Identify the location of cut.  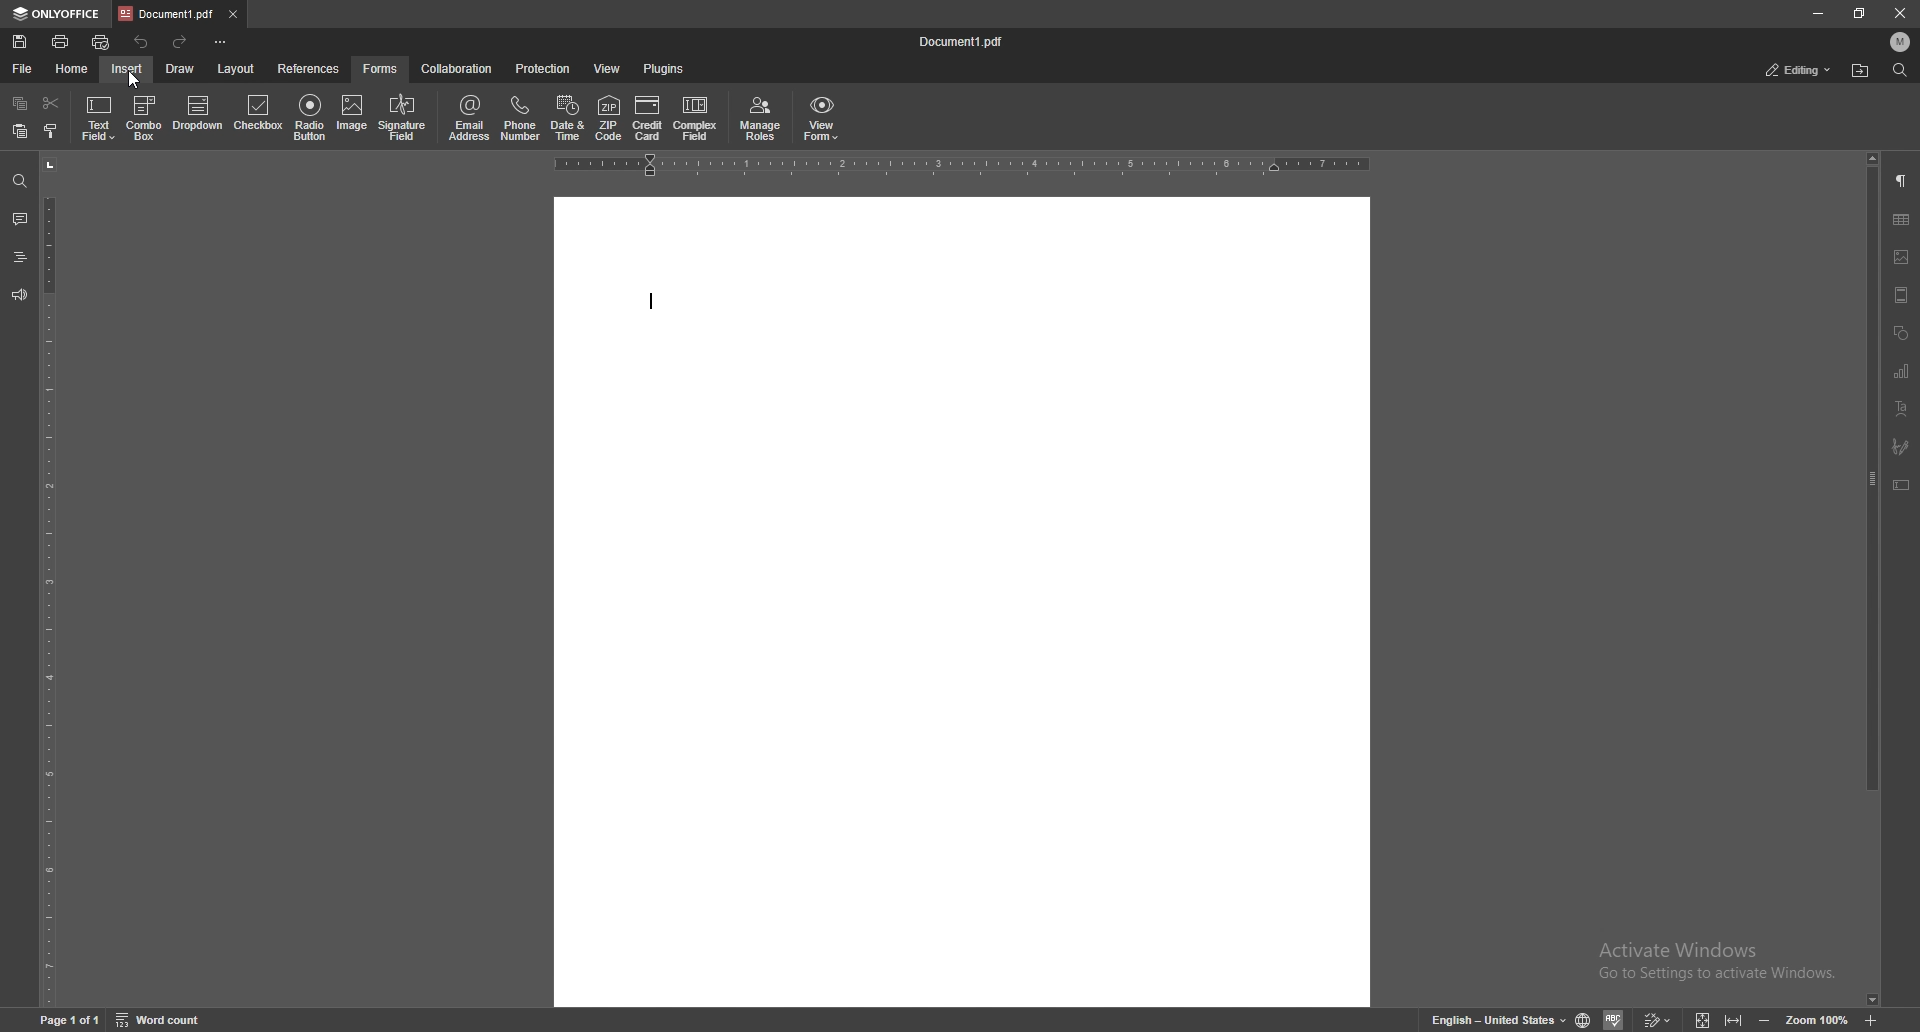
(51, 103).